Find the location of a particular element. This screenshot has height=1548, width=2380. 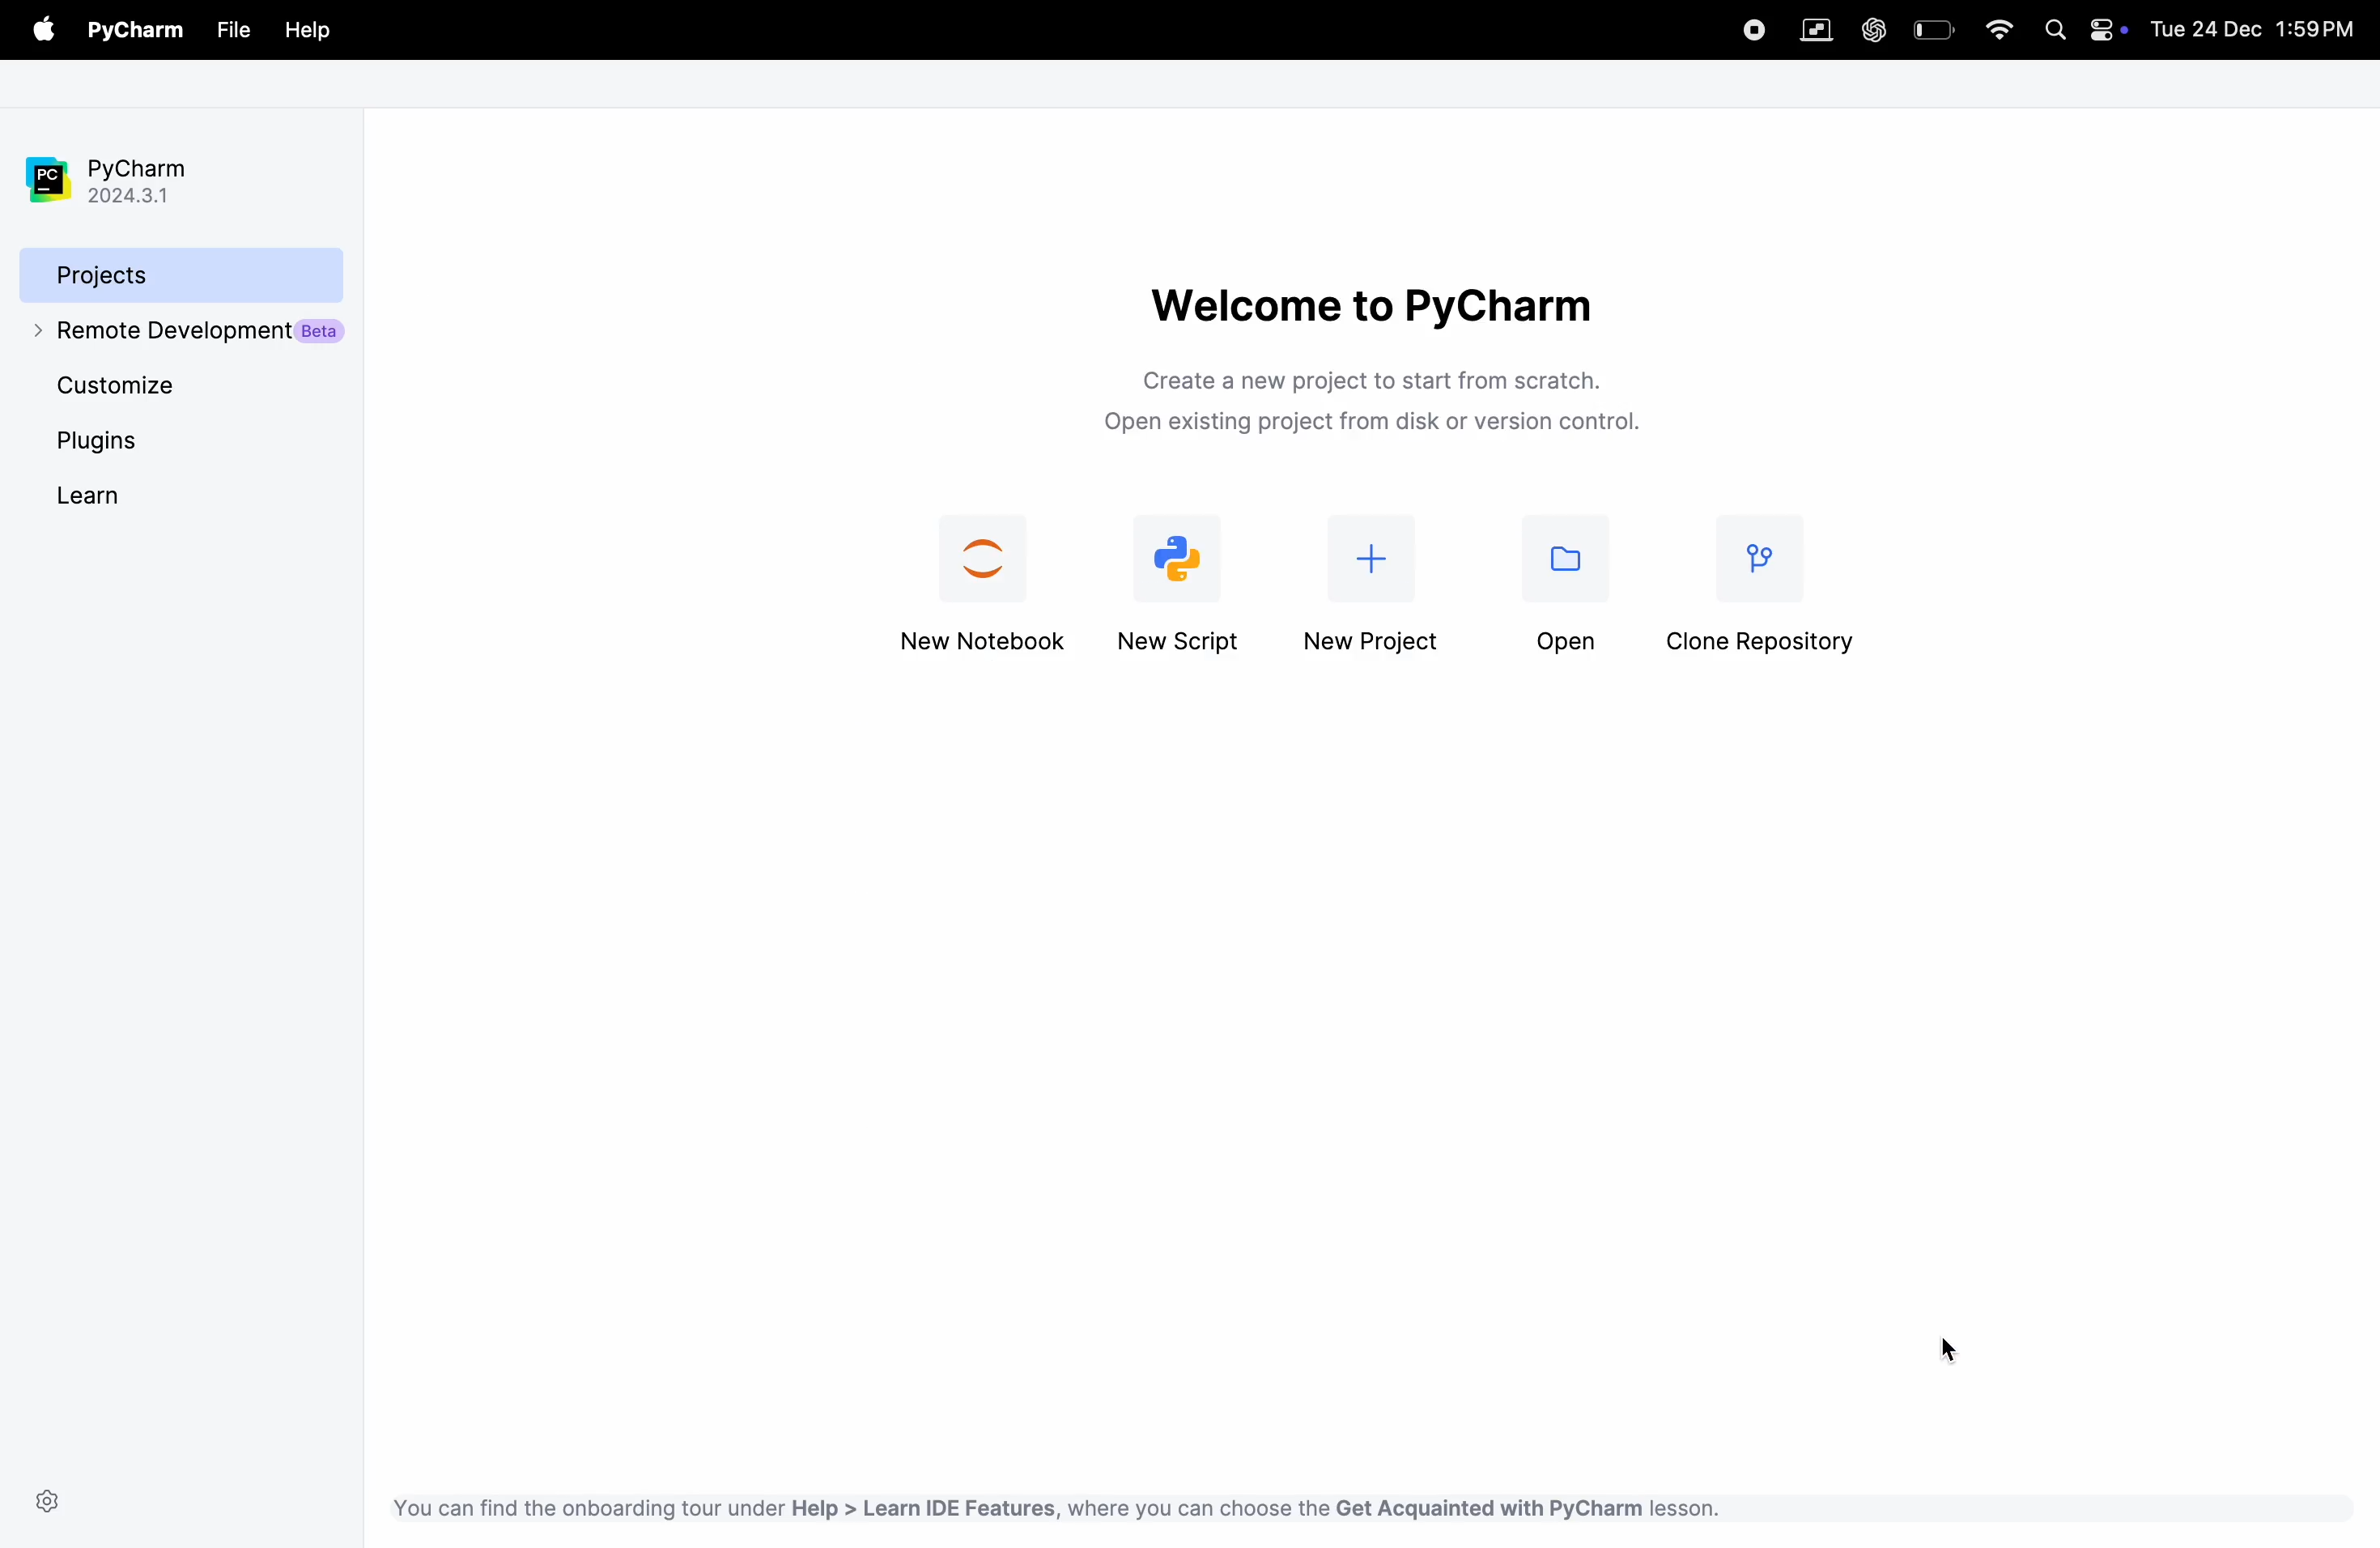

parallel space is located at coordinates (1821, 30).